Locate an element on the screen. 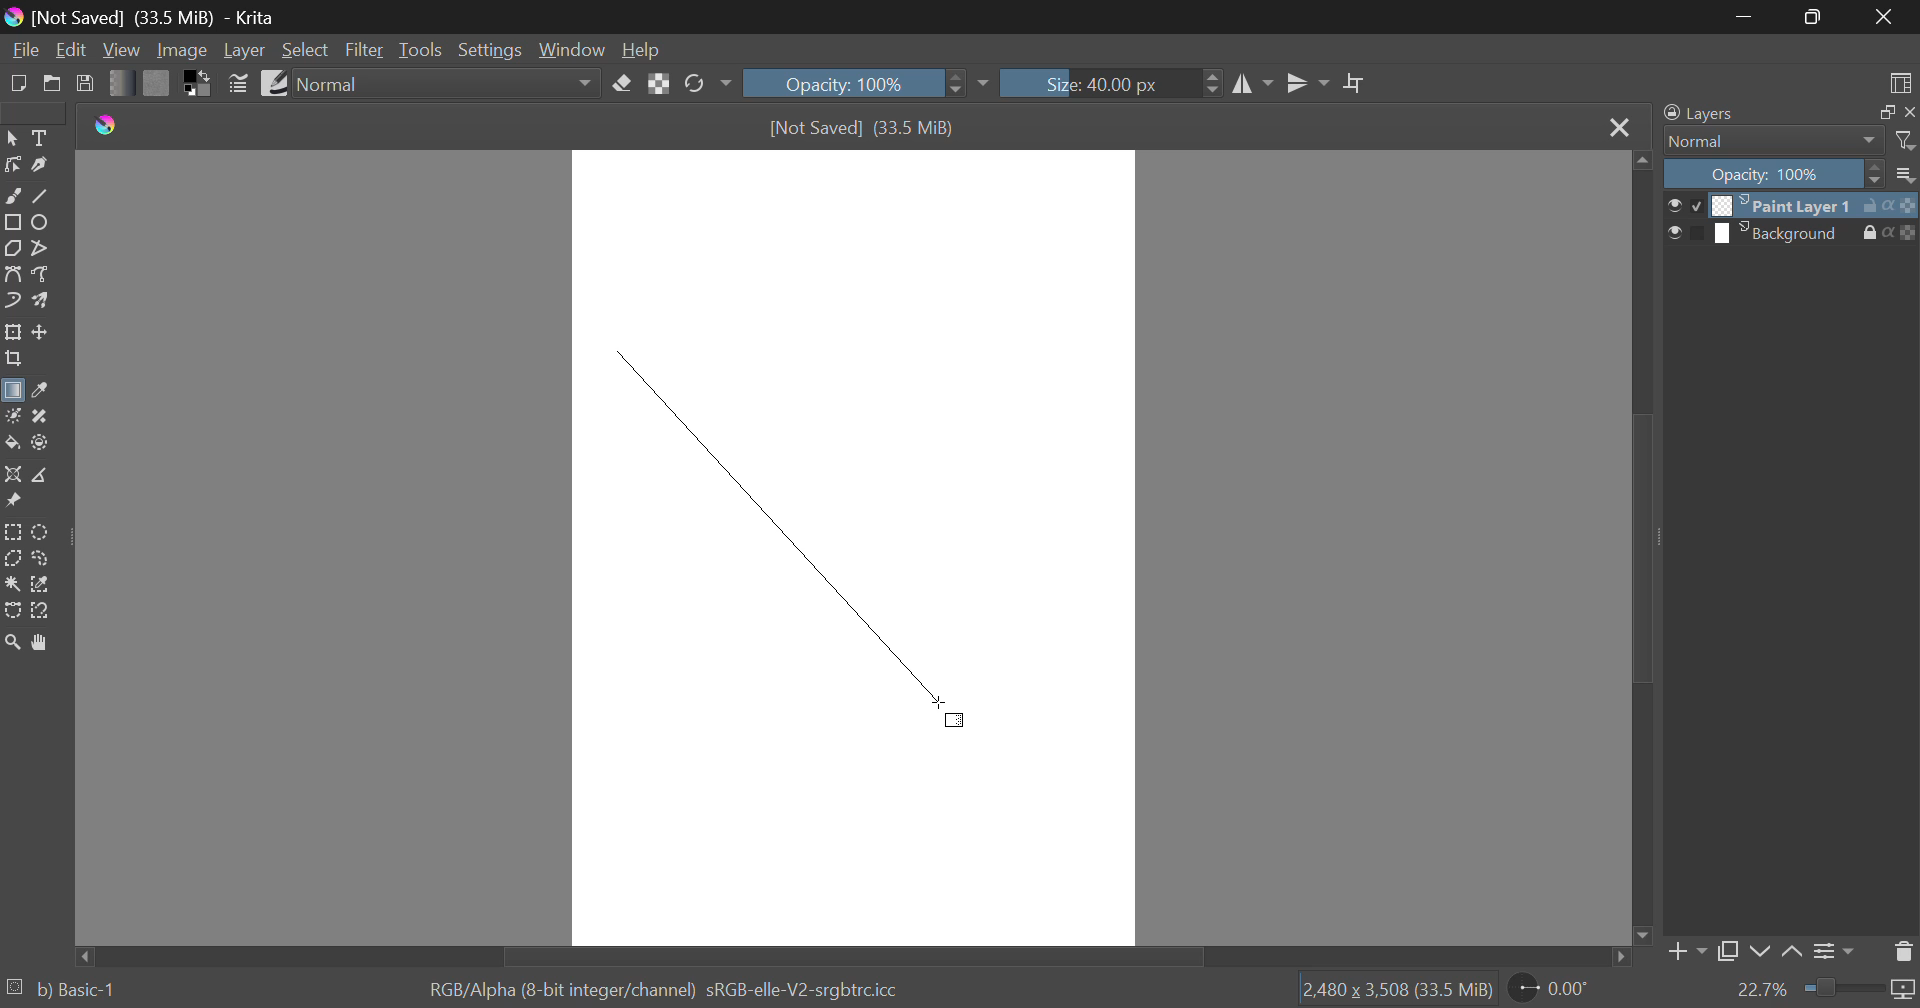 The height and width of the screenshot is (1008, 1920). [Not Saved] (33.5 MiB) is located at coordinates (863, 128).